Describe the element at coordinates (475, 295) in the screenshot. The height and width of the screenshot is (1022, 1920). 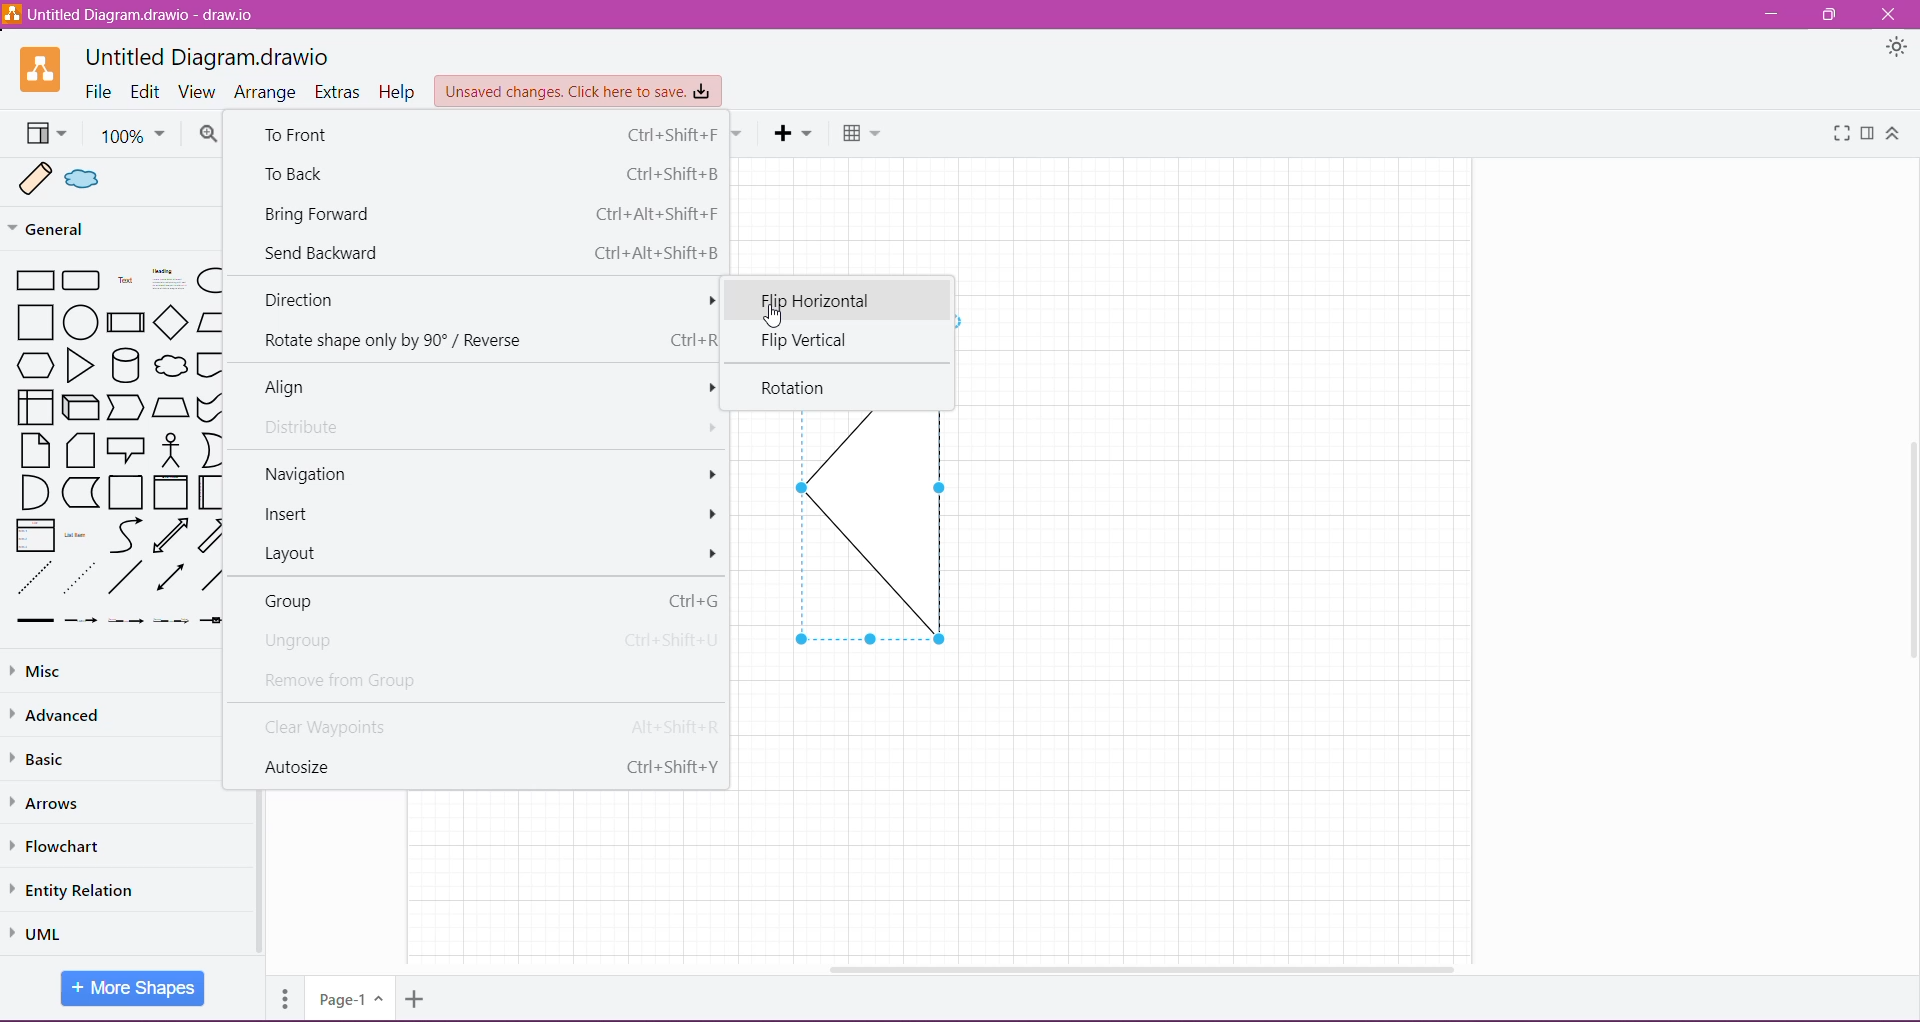
I see `Direction` at that location.